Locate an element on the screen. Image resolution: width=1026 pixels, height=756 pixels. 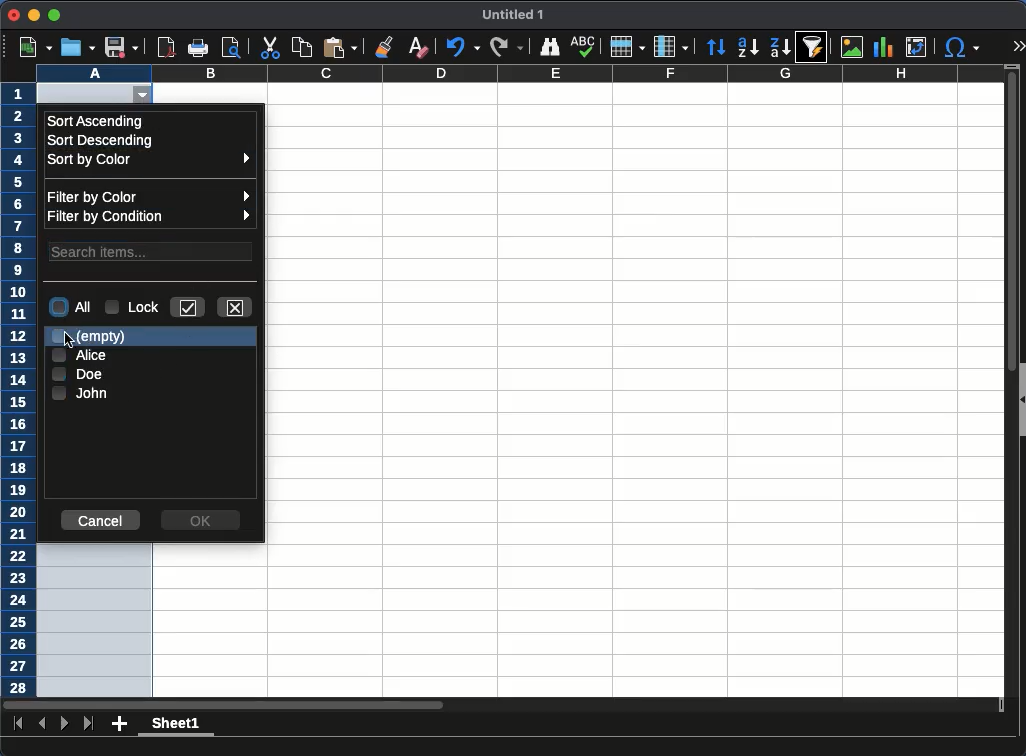
first sheet is located at coordinates (17, 722).